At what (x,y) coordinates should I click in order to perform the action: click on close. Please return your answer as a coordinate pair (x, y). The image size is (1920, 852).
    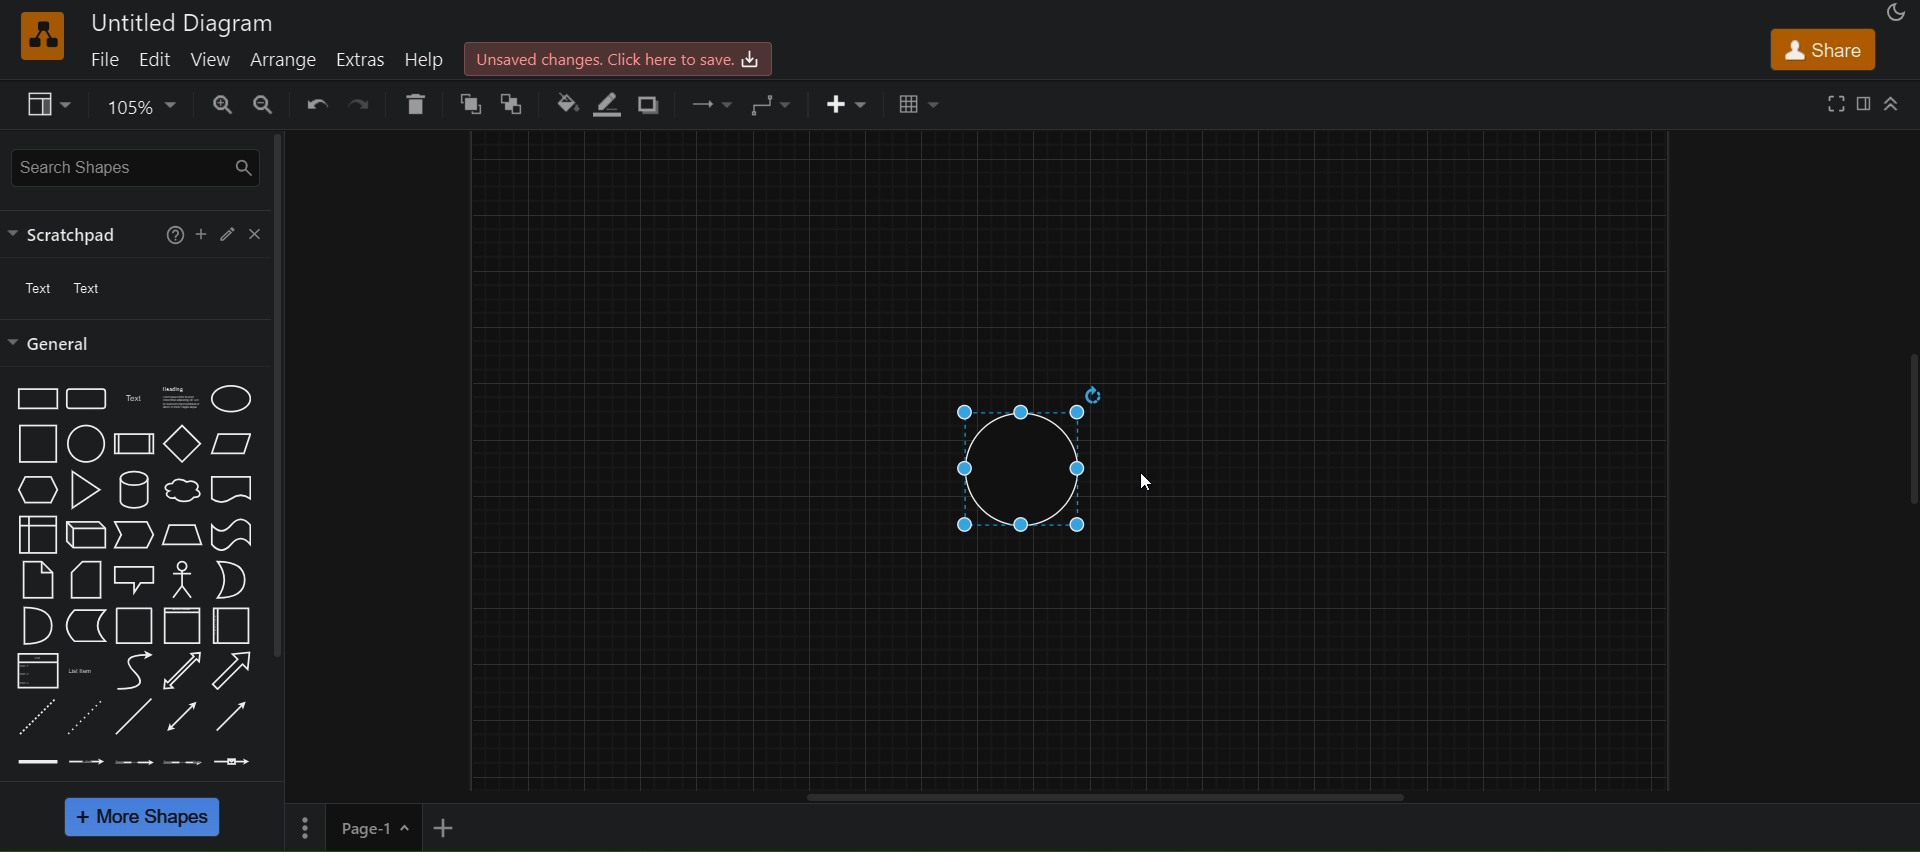
    Looking at the image, I should click on (252, 234).